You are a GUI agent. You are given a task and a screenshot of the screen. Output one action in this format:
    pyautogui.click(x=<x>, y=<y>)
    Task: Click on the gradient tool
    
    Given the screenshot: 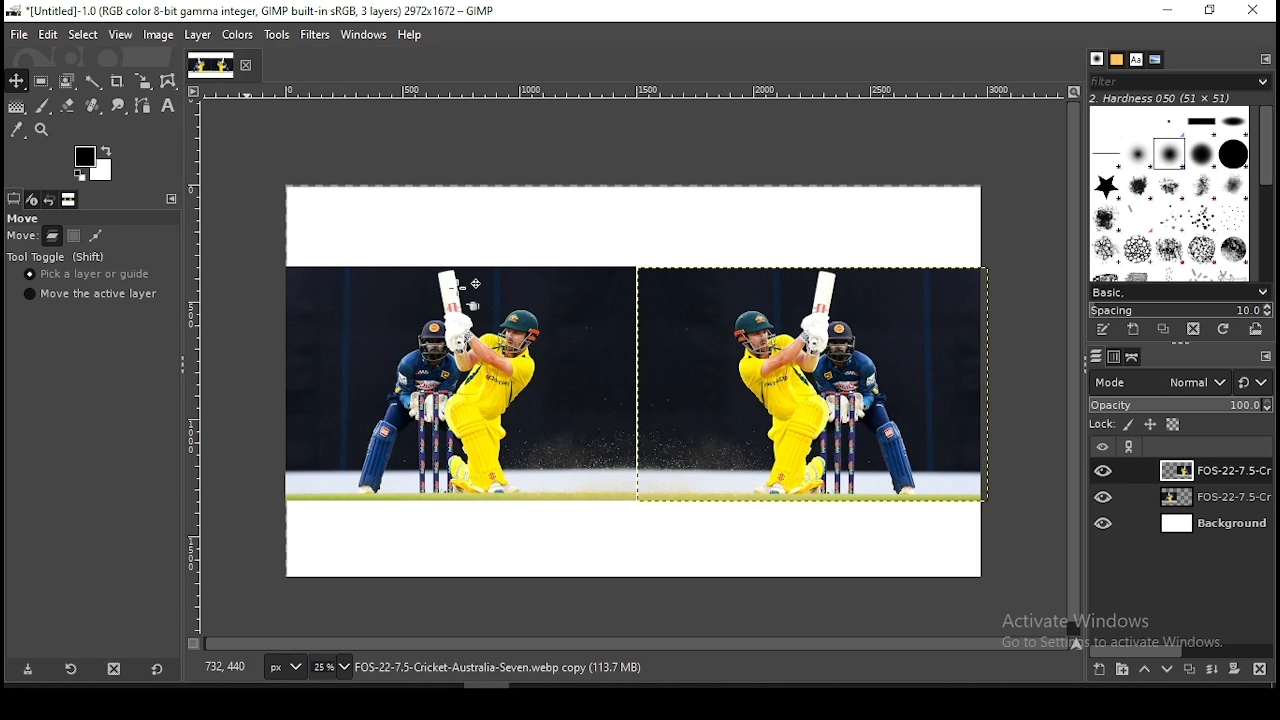 What is the action you would take?
    pyautogui.click(x=16, y=108)
    